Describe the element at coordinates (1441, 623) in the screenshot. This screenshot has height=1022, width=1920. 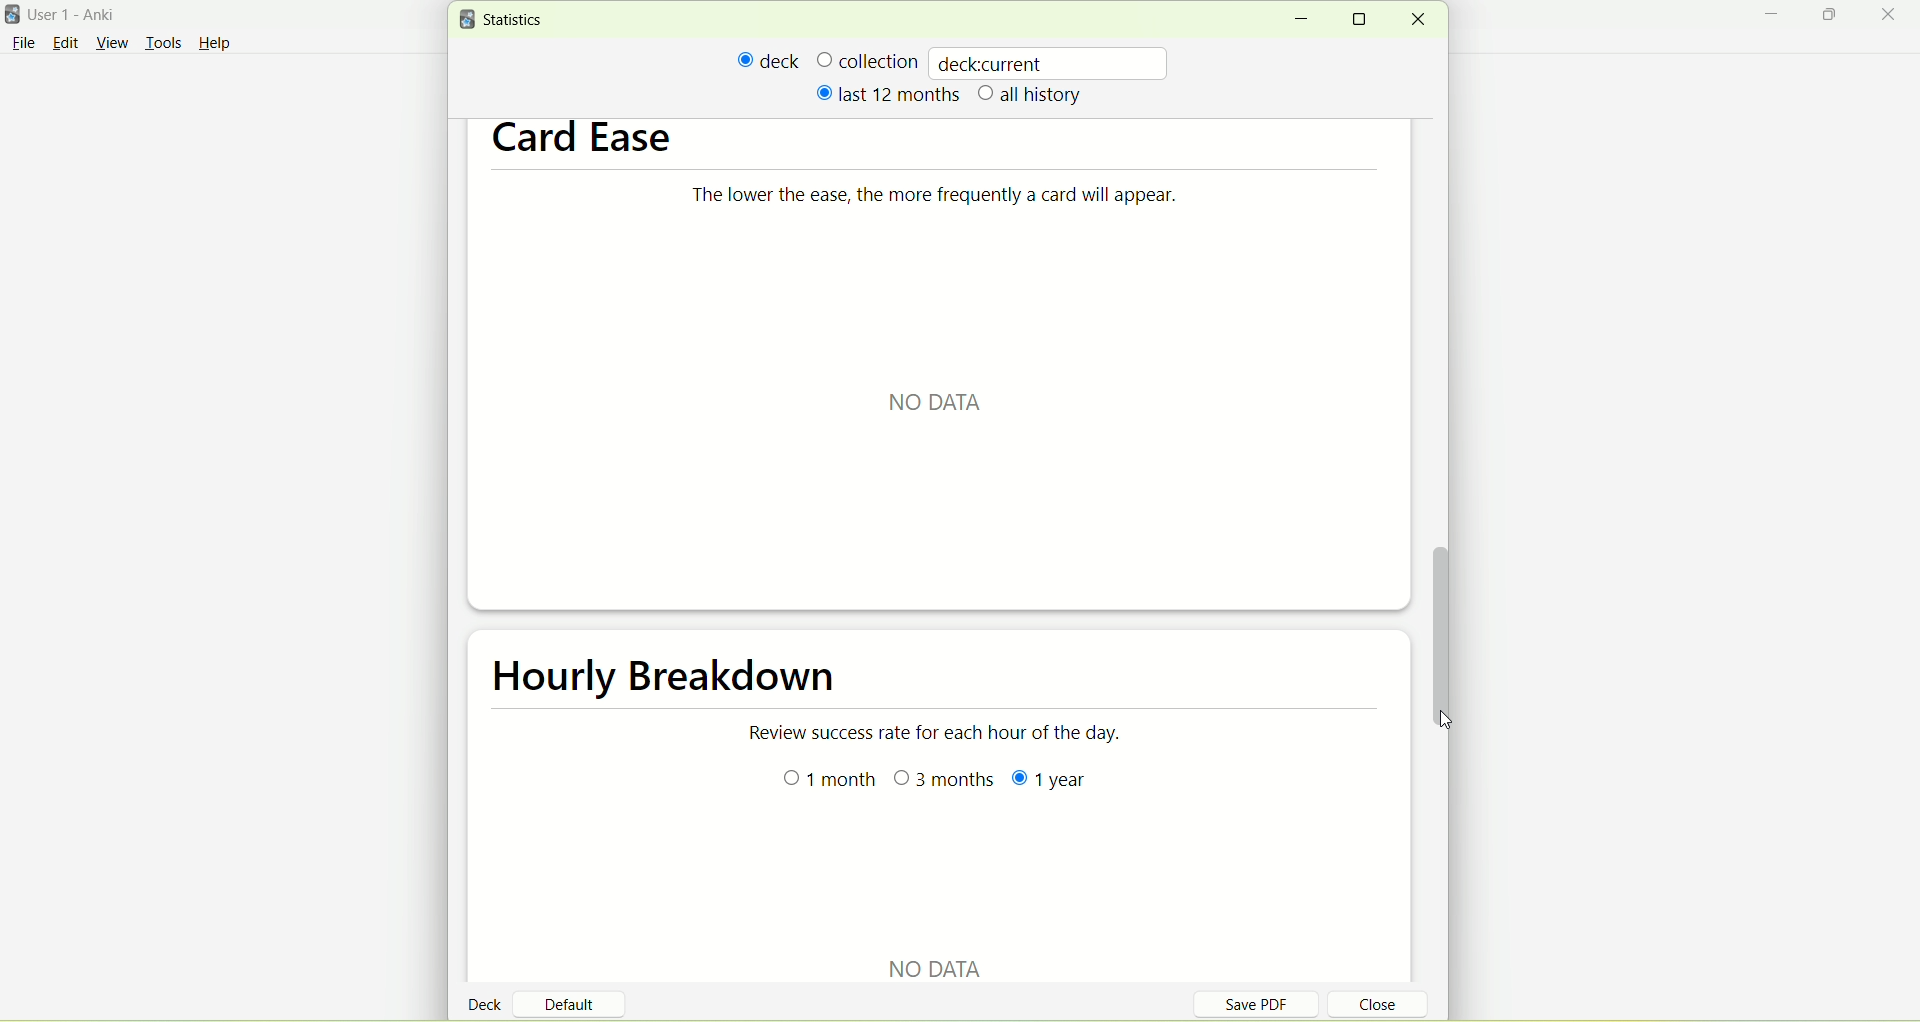
I see `vertical scroll bar` at that location.